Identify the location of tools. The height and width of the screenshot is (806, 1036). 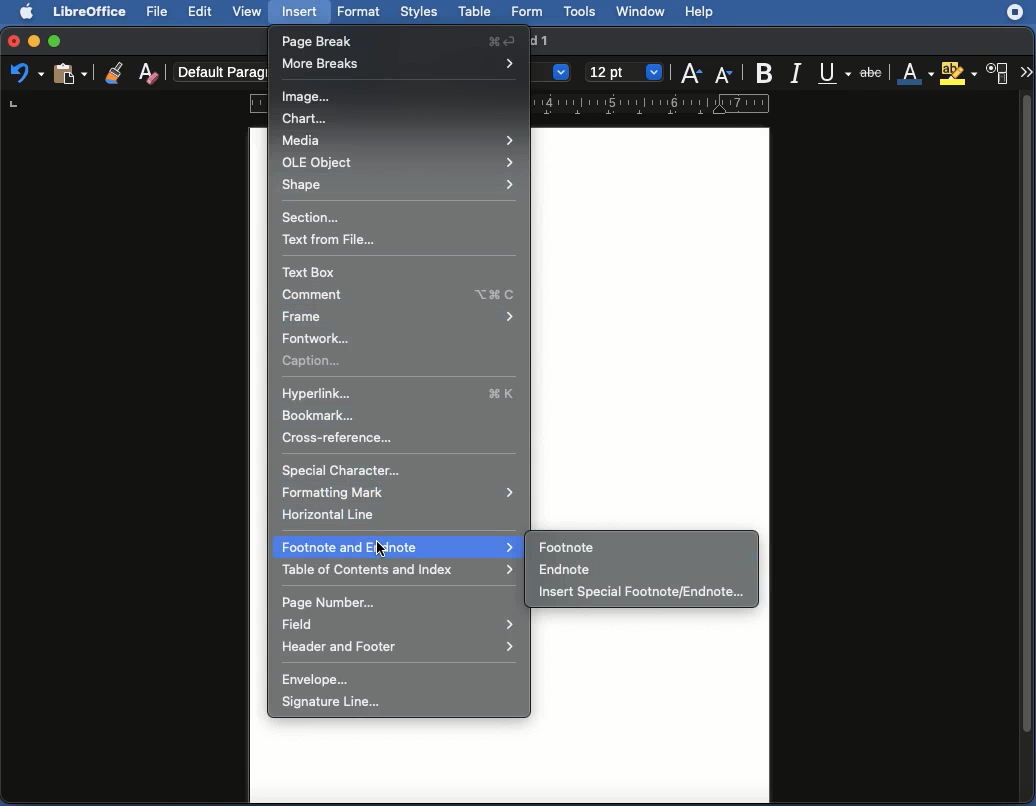
(580, 11).